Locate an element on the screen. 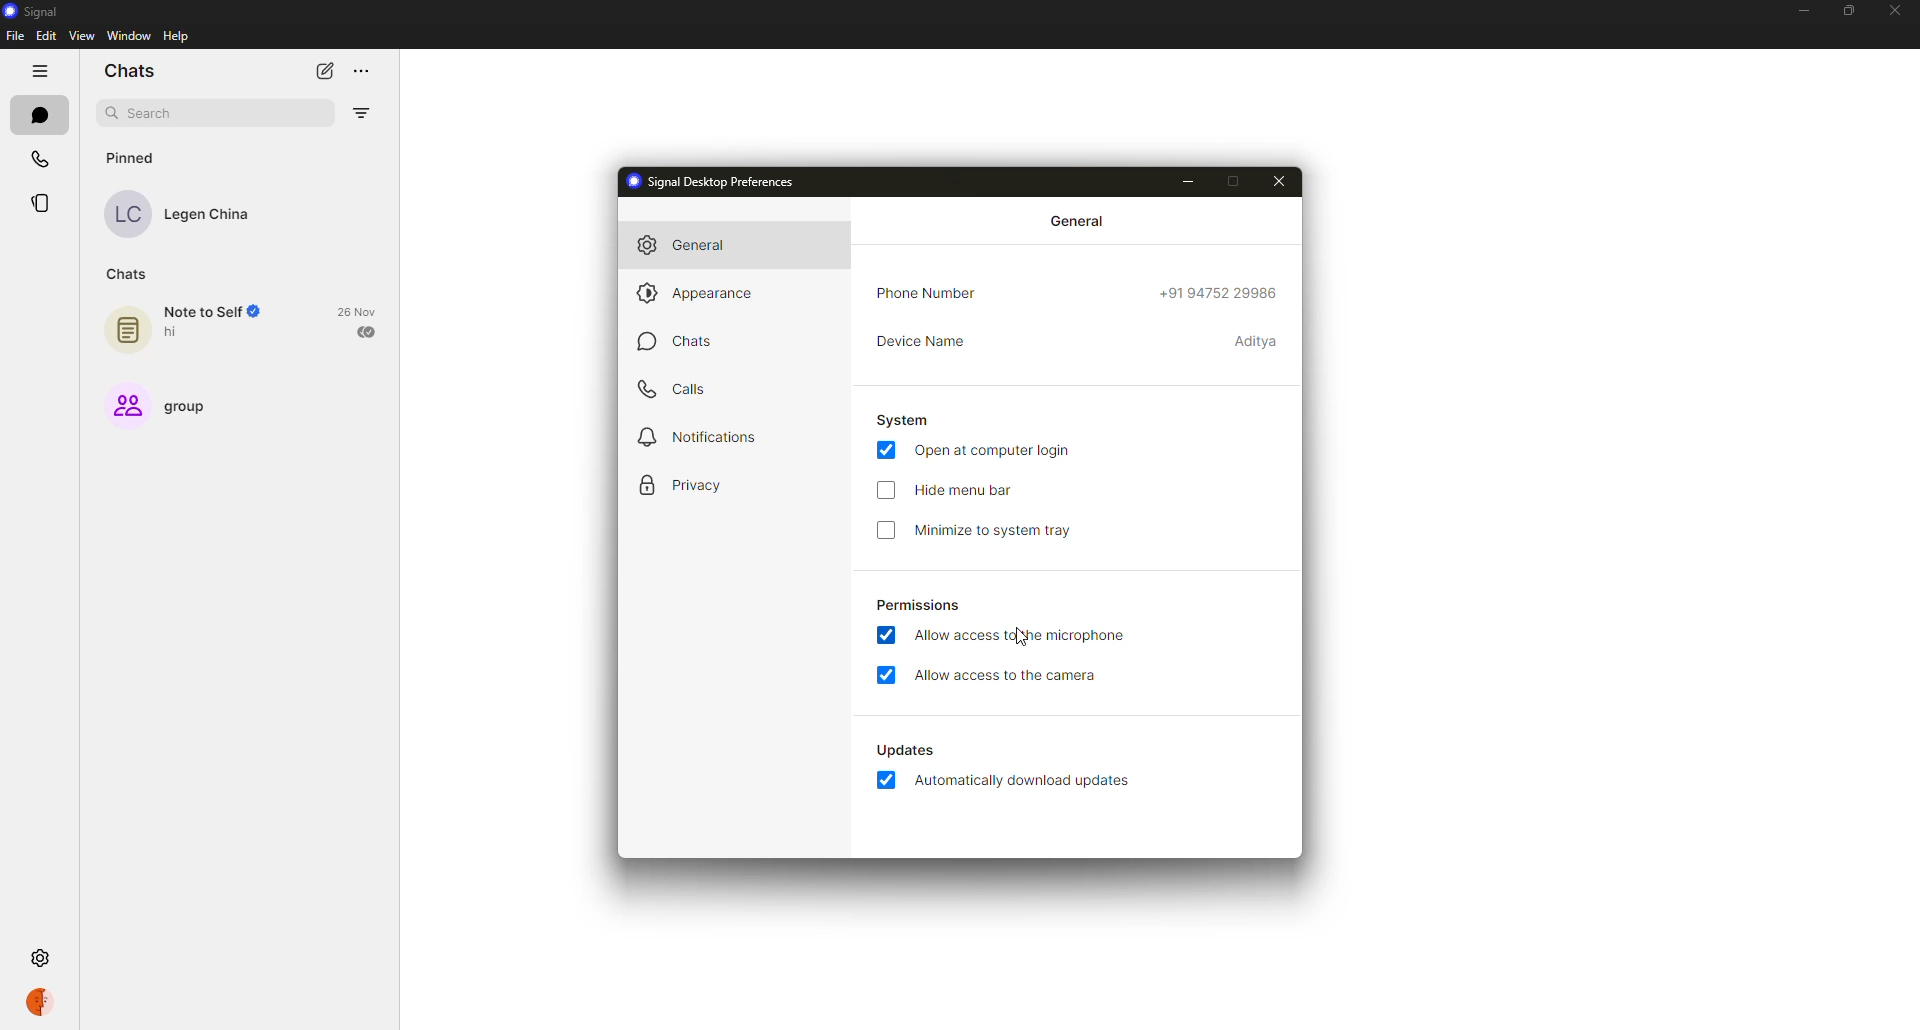 The image size is (1920, 1030). group is located at coordinates (169, 405).